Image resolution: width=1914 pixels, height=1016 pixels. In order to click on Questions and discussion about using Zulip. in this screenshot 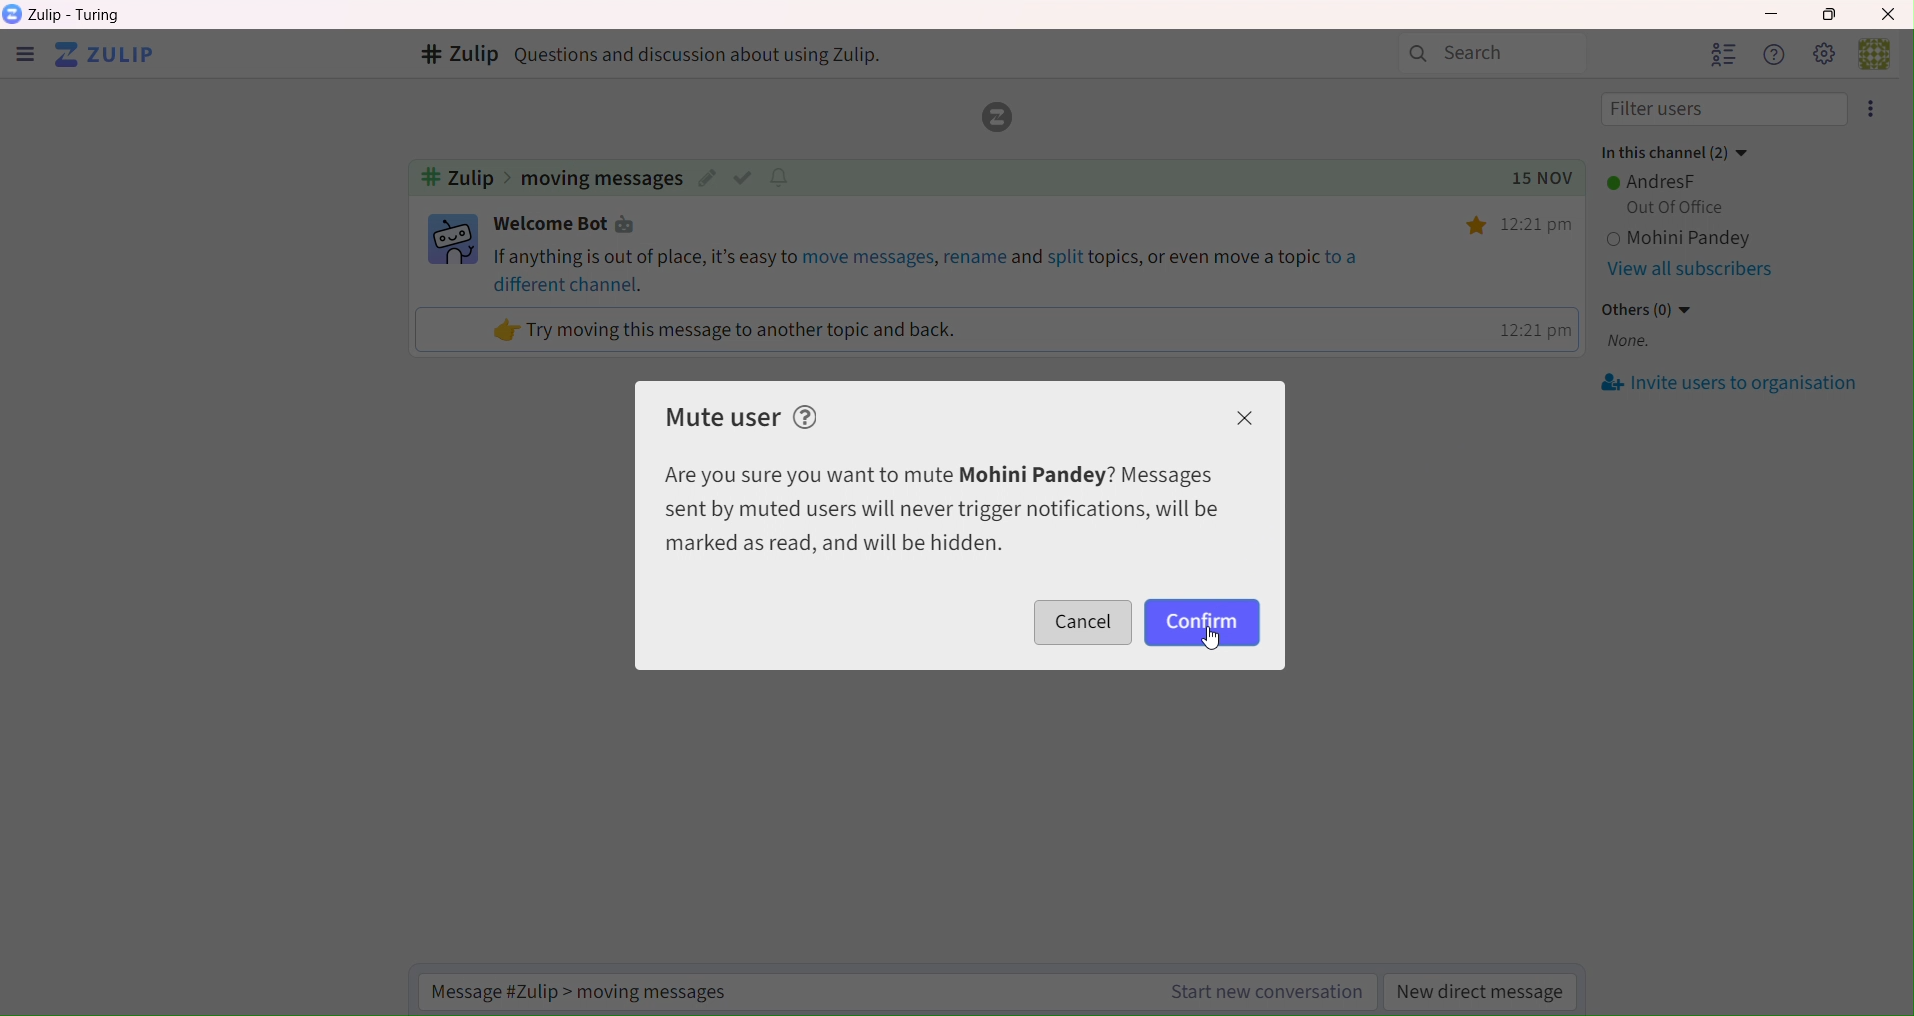, I will do `click(707, 54)`.